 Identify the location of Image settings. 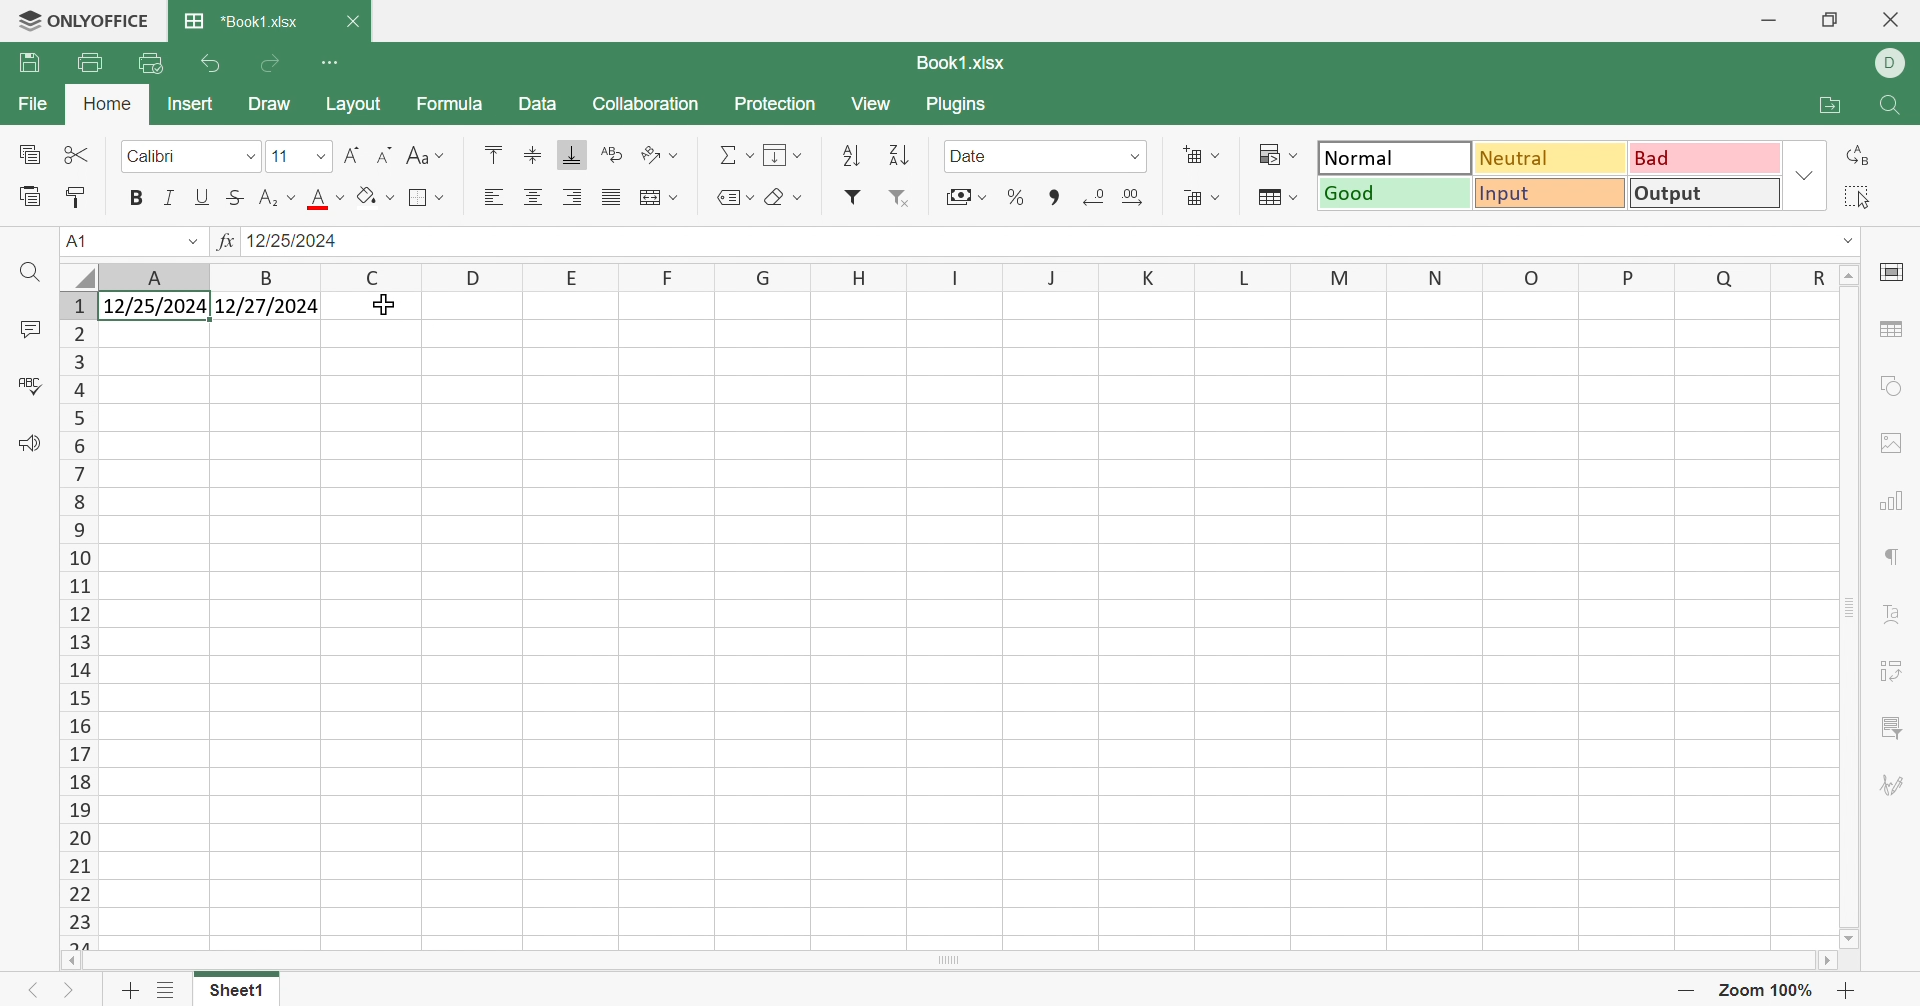
(1893, 445).